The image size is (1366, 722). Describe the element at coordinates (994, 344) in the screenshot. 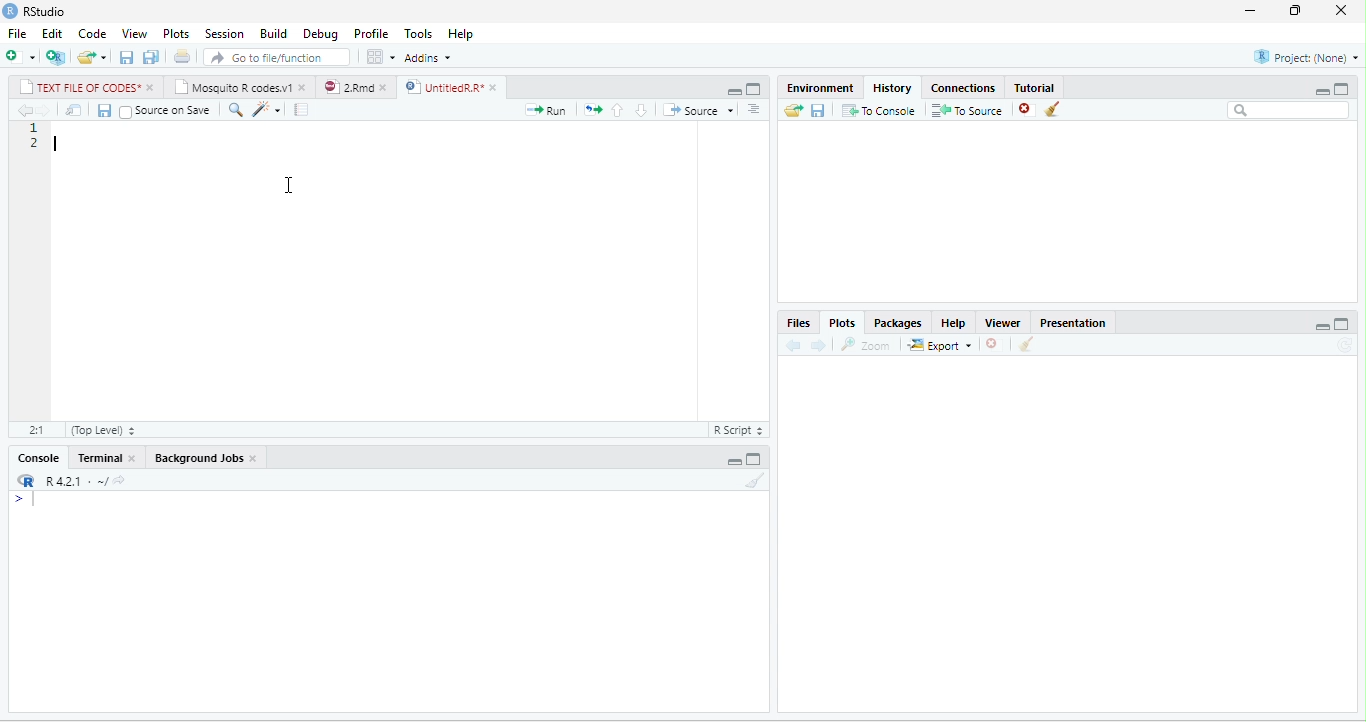

I see `close file` at that location.